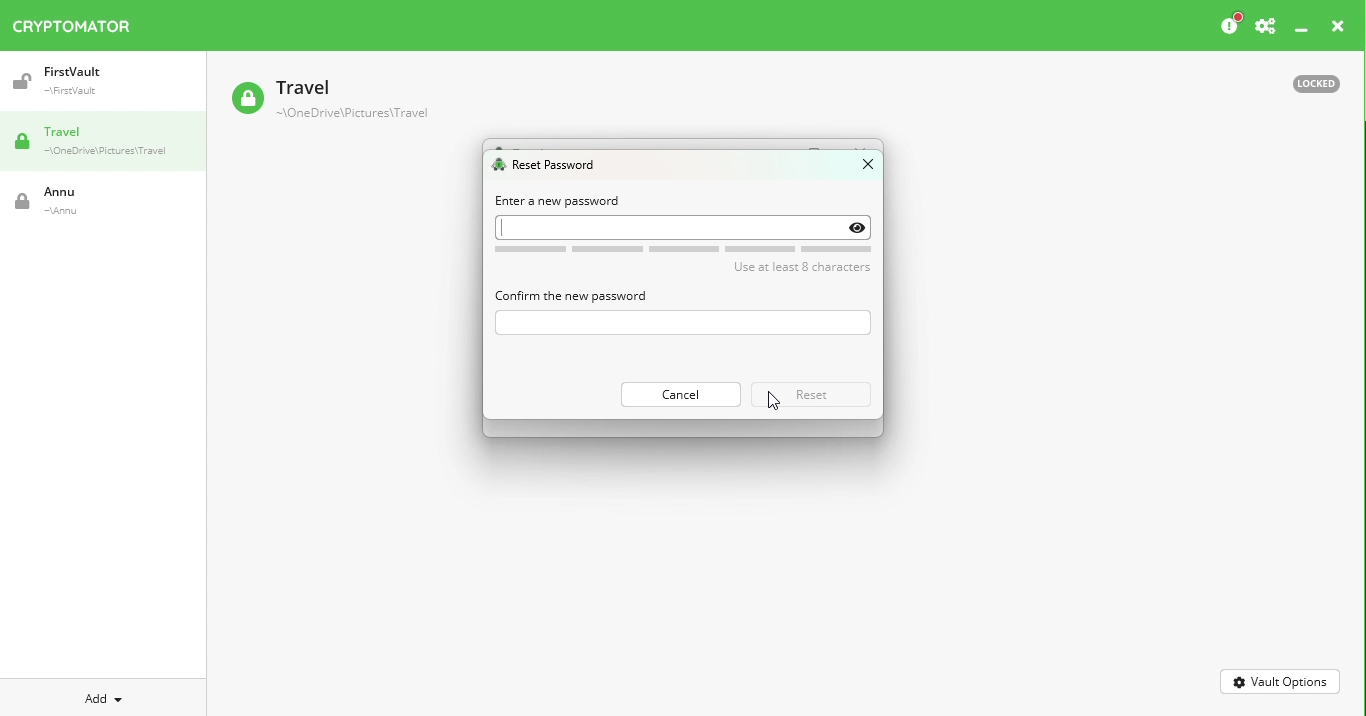 This screenshot has height=716, width=1366. I want to click on Vault, so click(93, 81).